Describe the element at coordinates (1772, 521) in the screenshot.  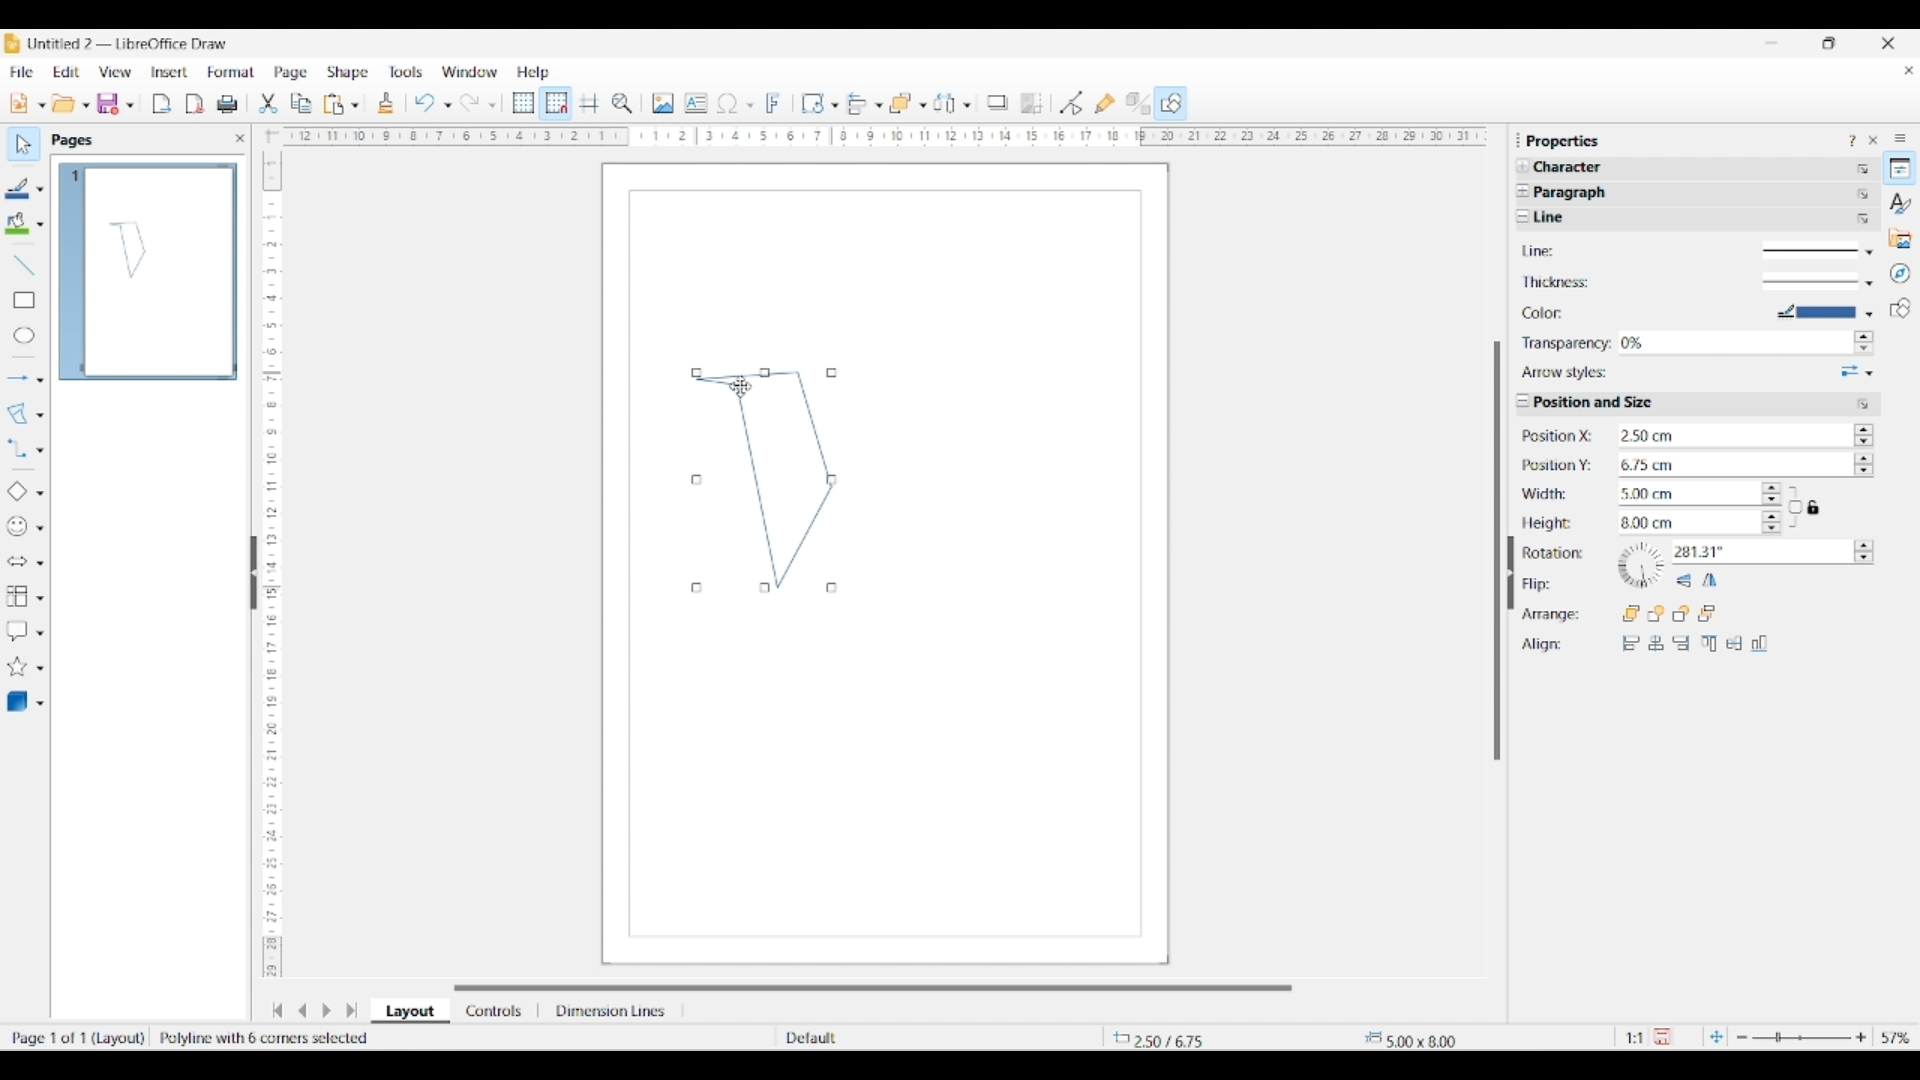
I see `Increase/Decrease height` at that location.